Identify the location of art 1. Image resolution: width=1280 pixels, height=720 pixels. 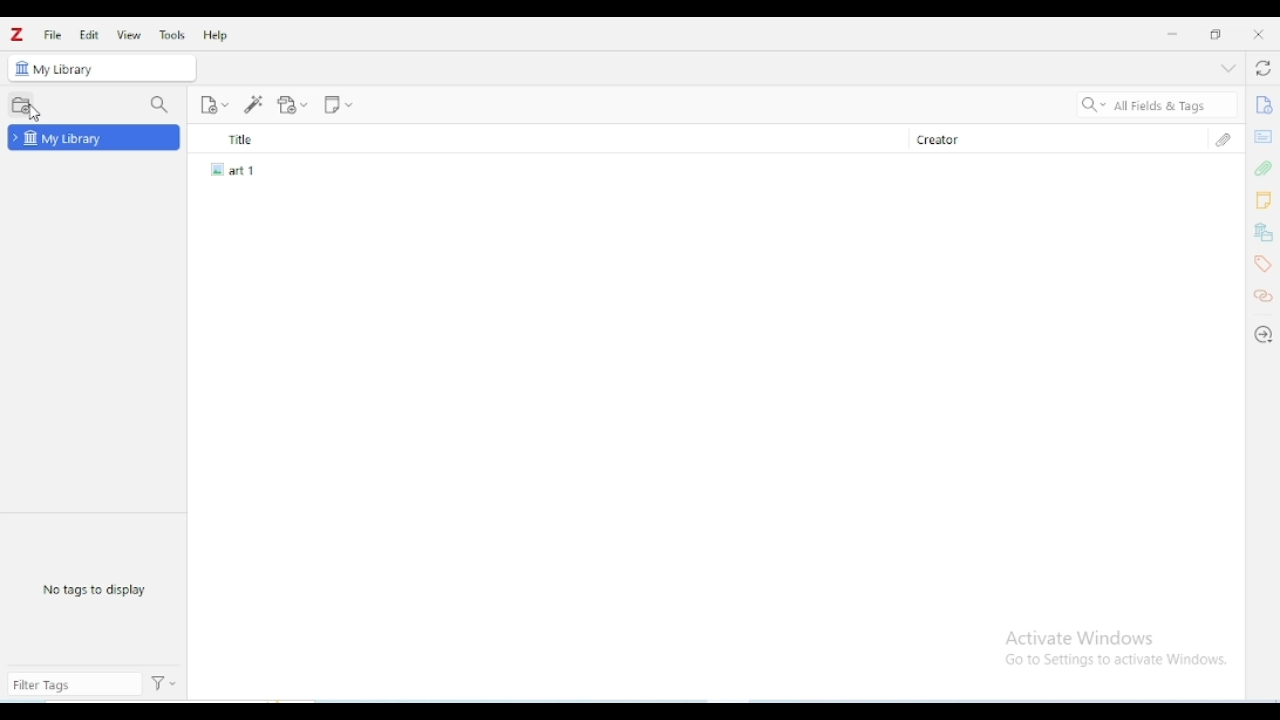
(238, 169).